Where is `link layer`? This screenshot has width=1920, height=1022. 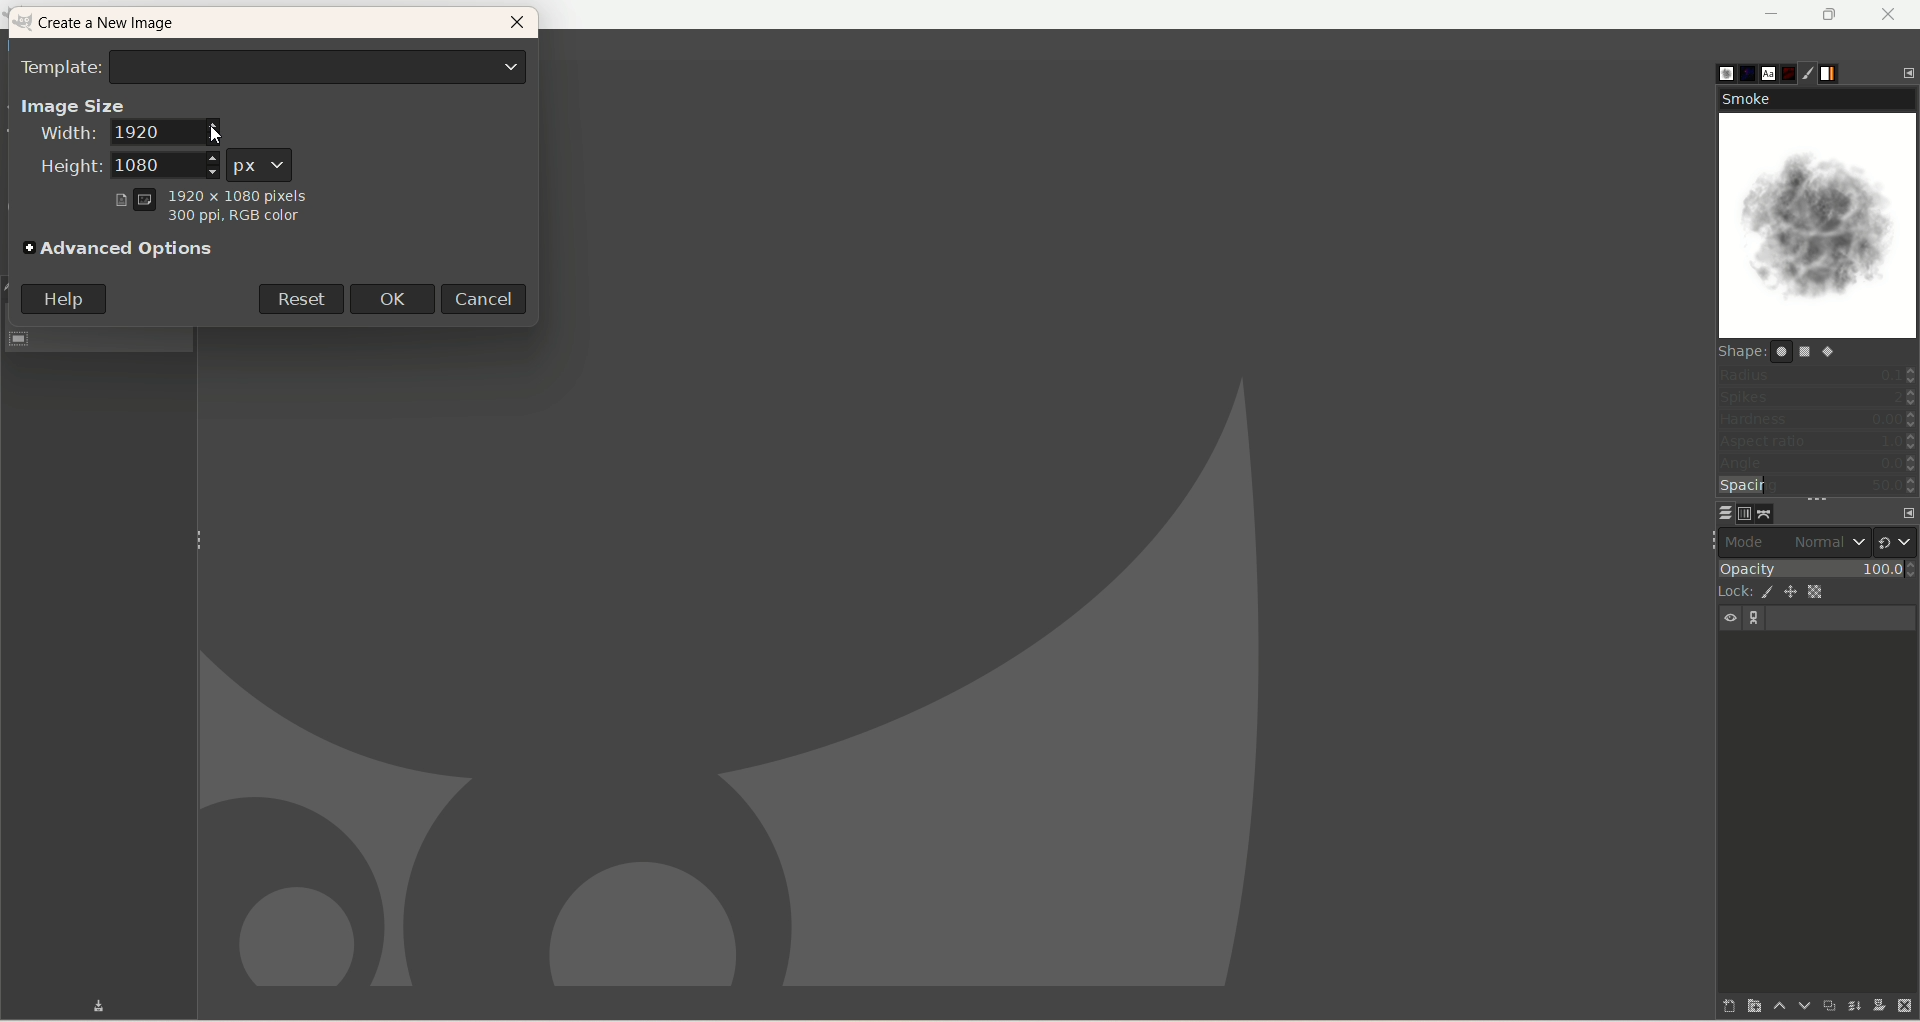
link layer is located at coordinates (1756, 619).